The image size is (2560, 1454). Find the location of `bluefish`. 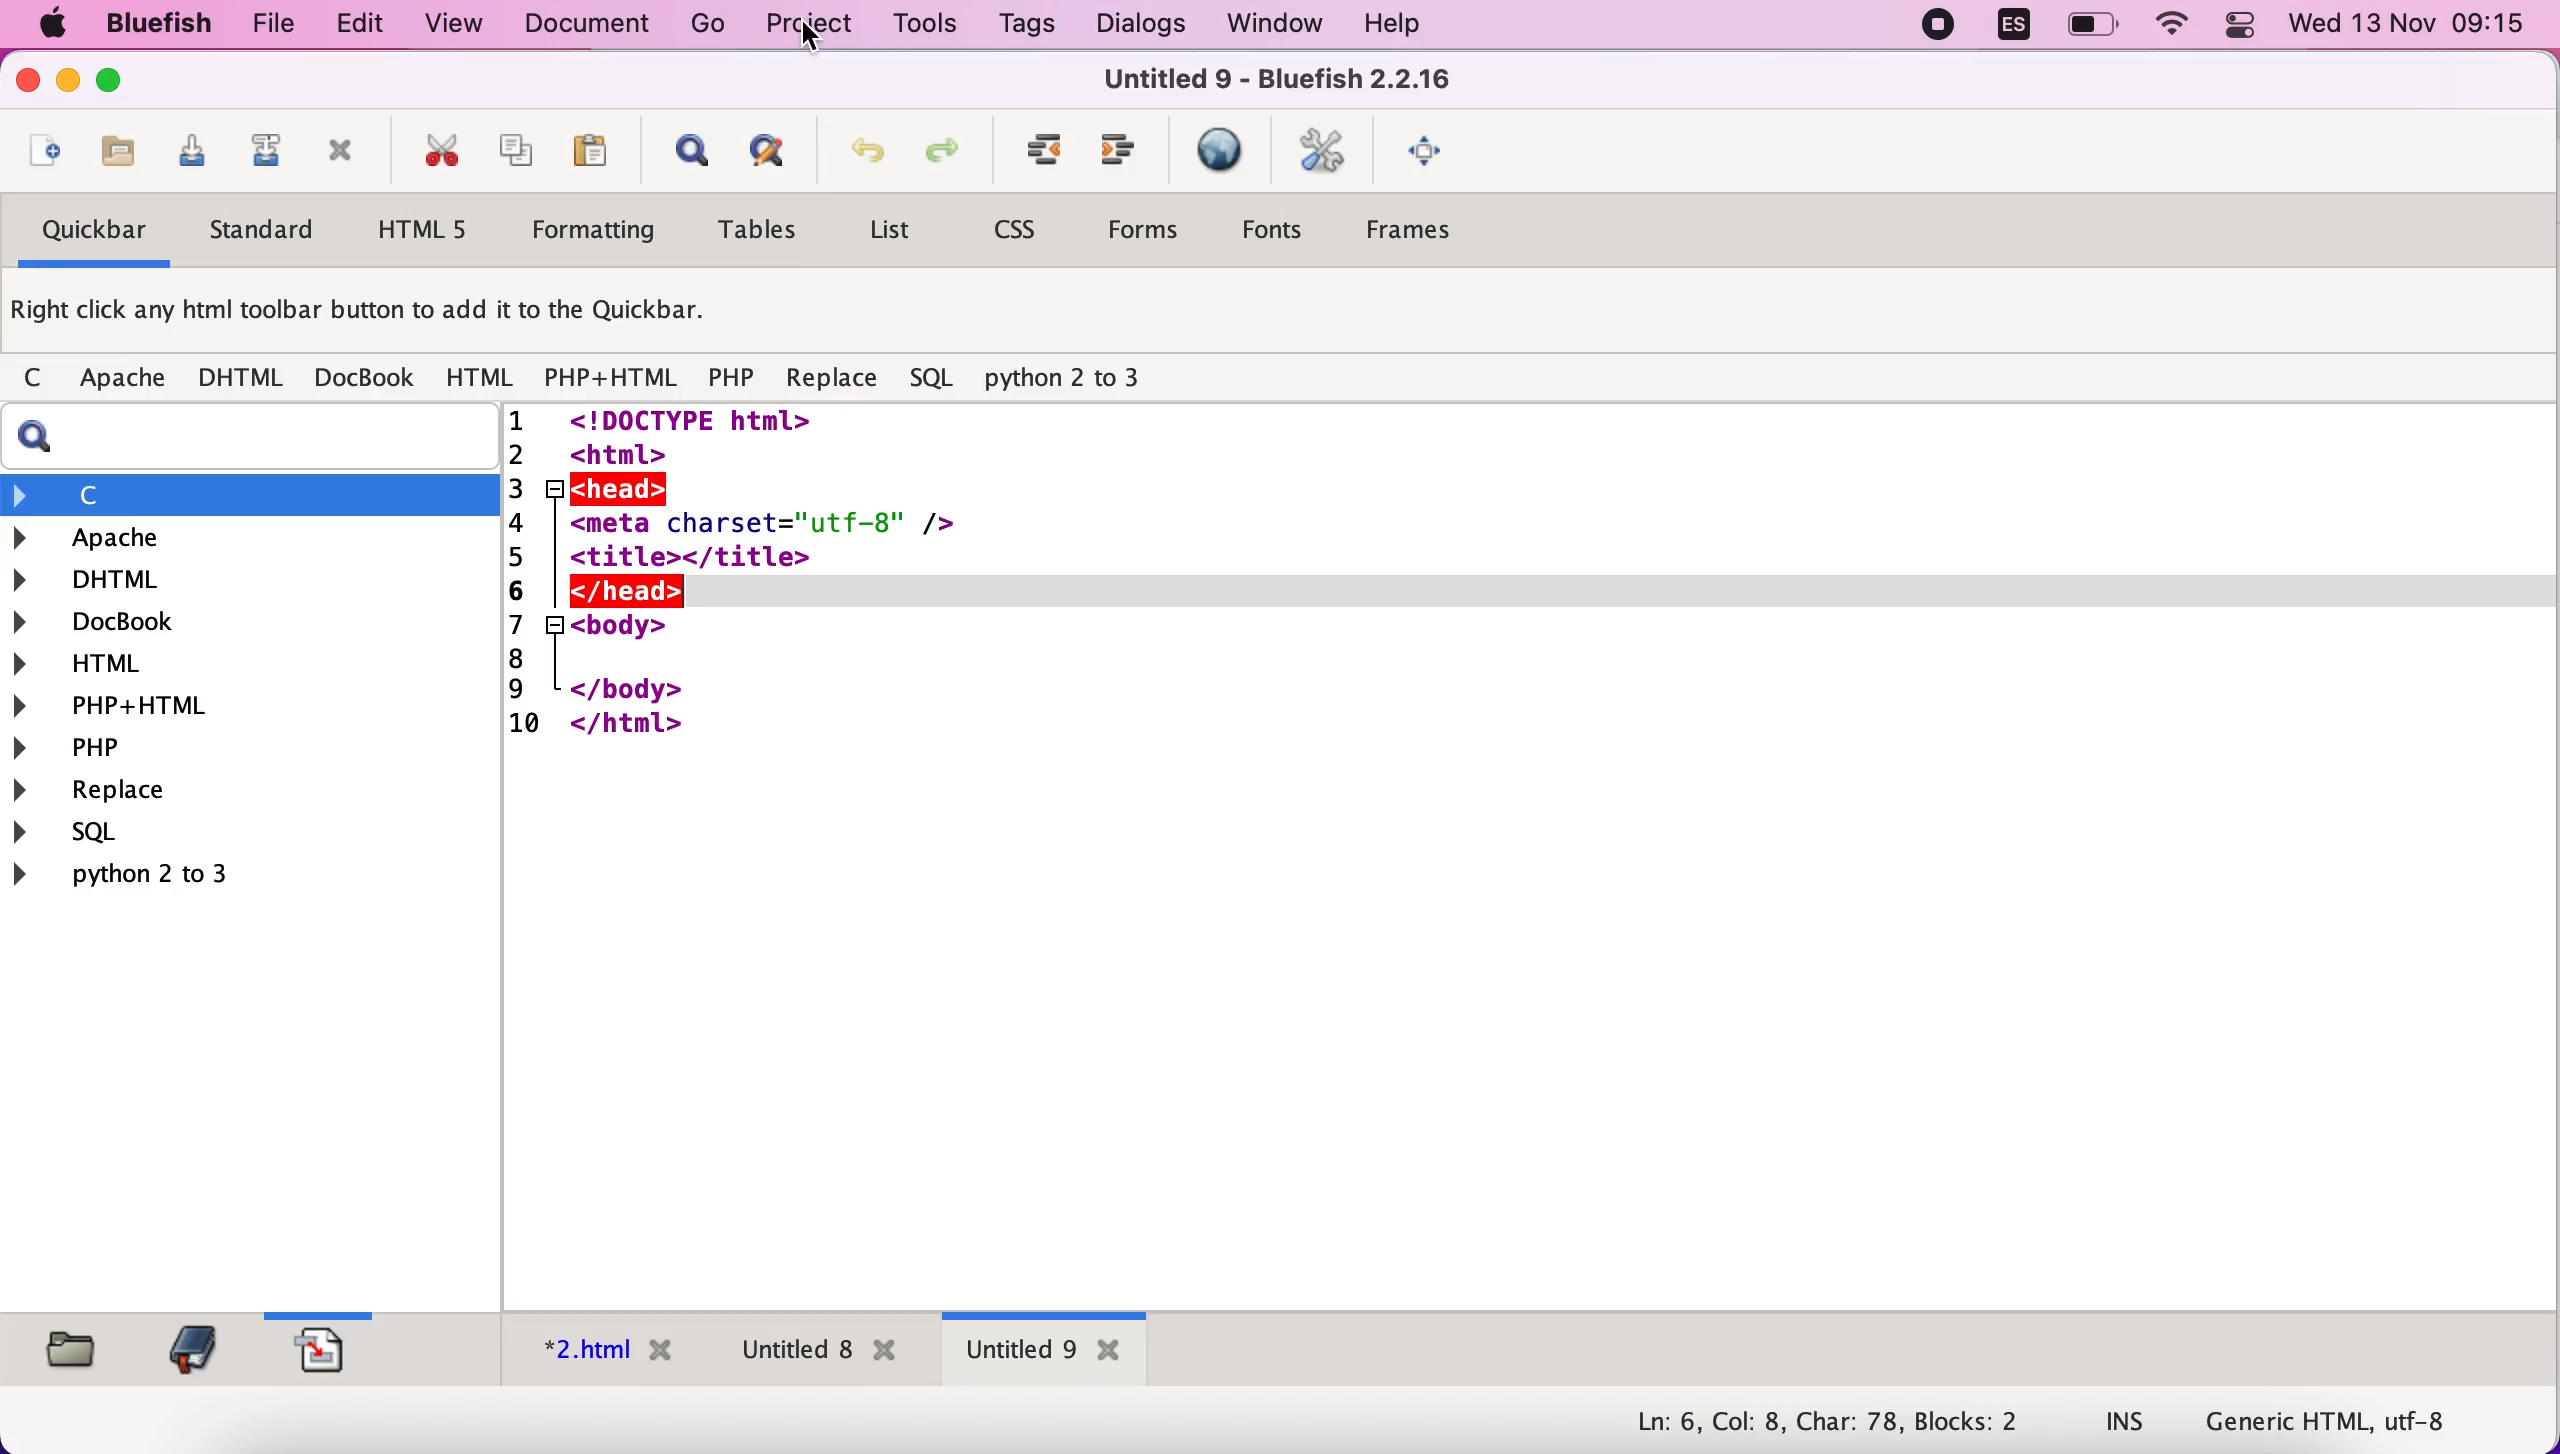

bluefish is located at coordinates (149, 23).